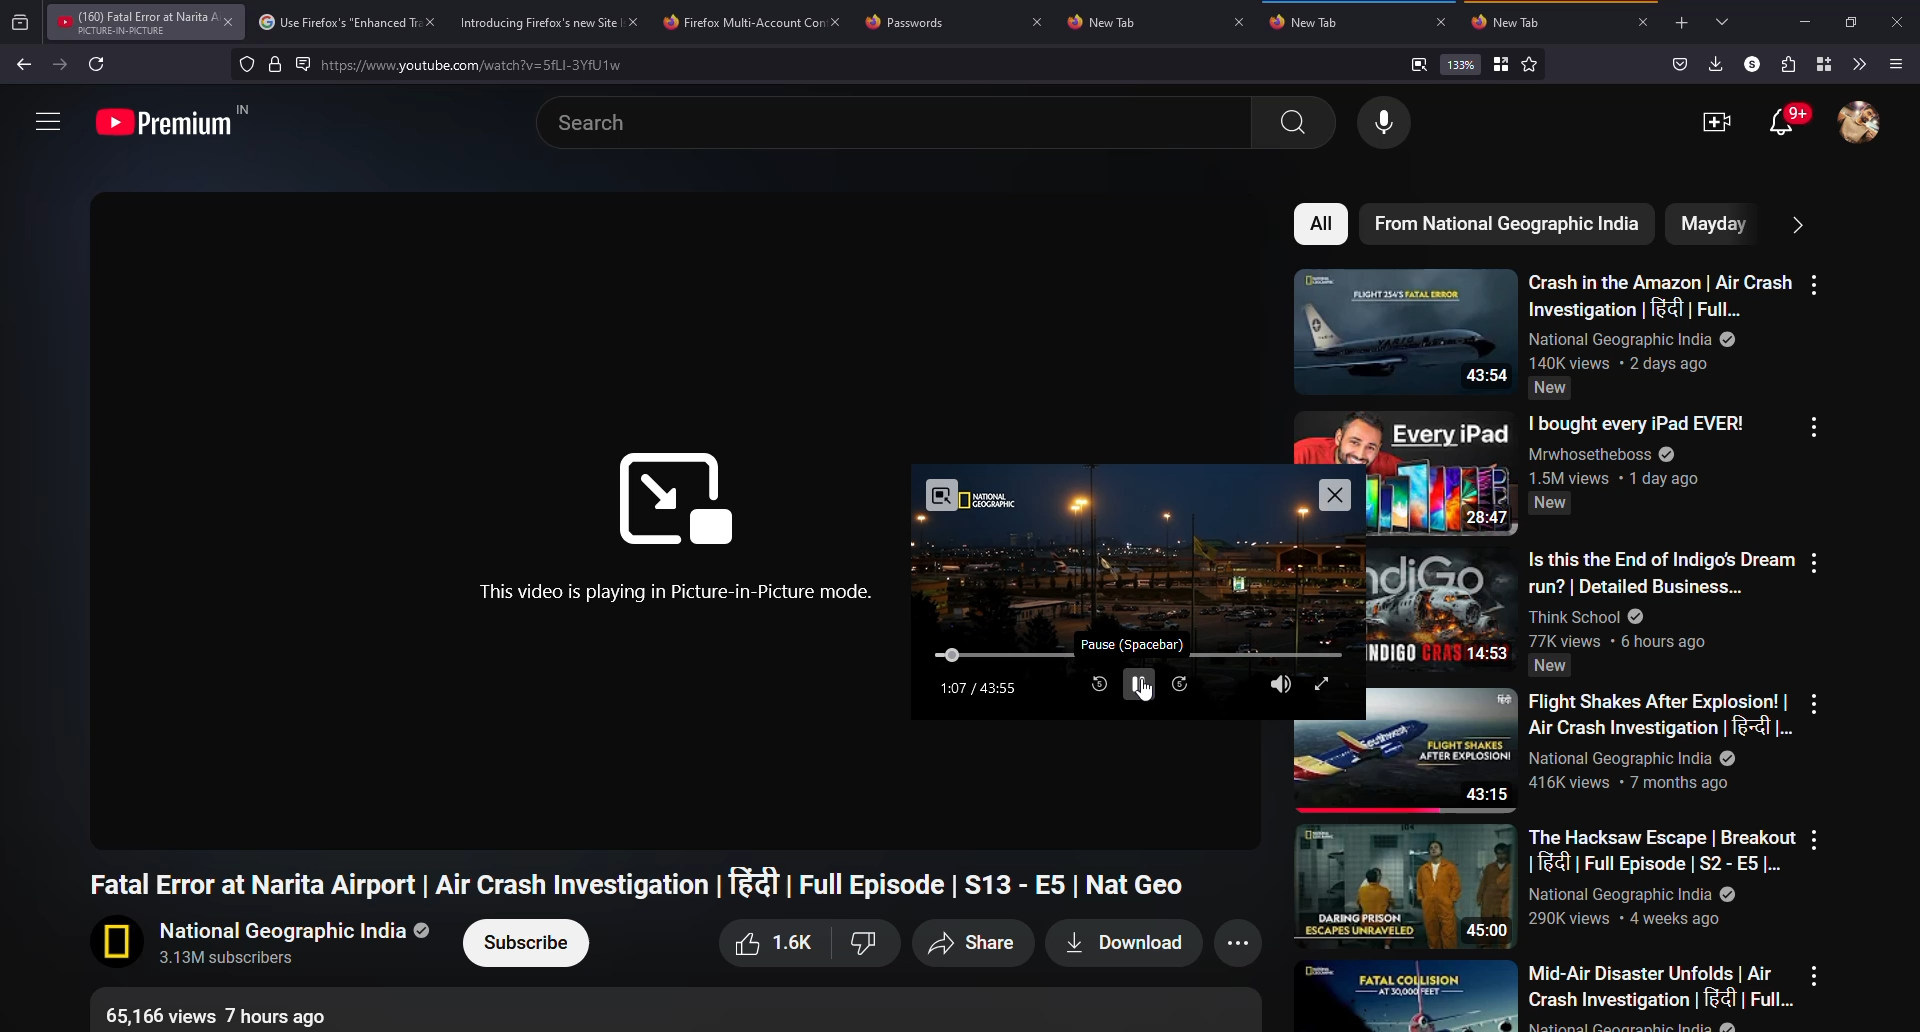 This screenshot has height=1032, width=1920. Describe the element at coordinates (1507, 224) in the screenshot. I see `nat geo` at that location.